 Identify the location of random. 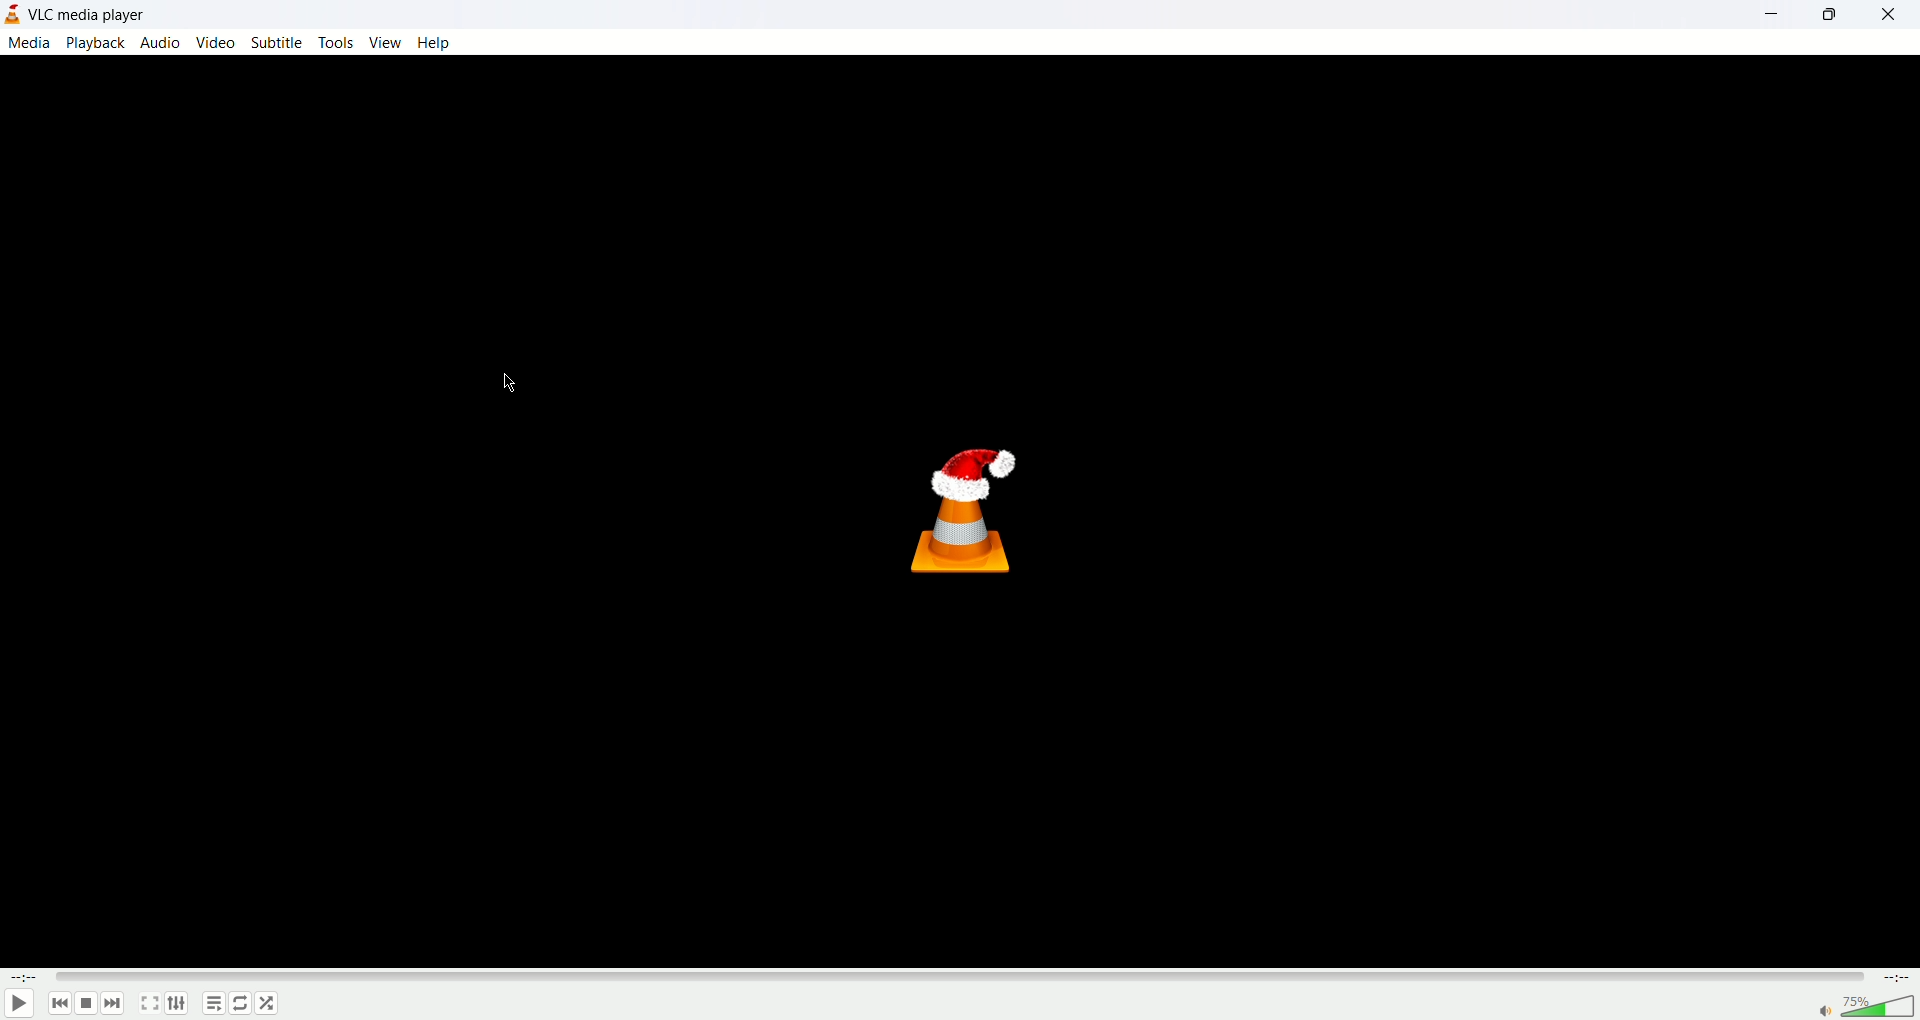
(267, 1005).